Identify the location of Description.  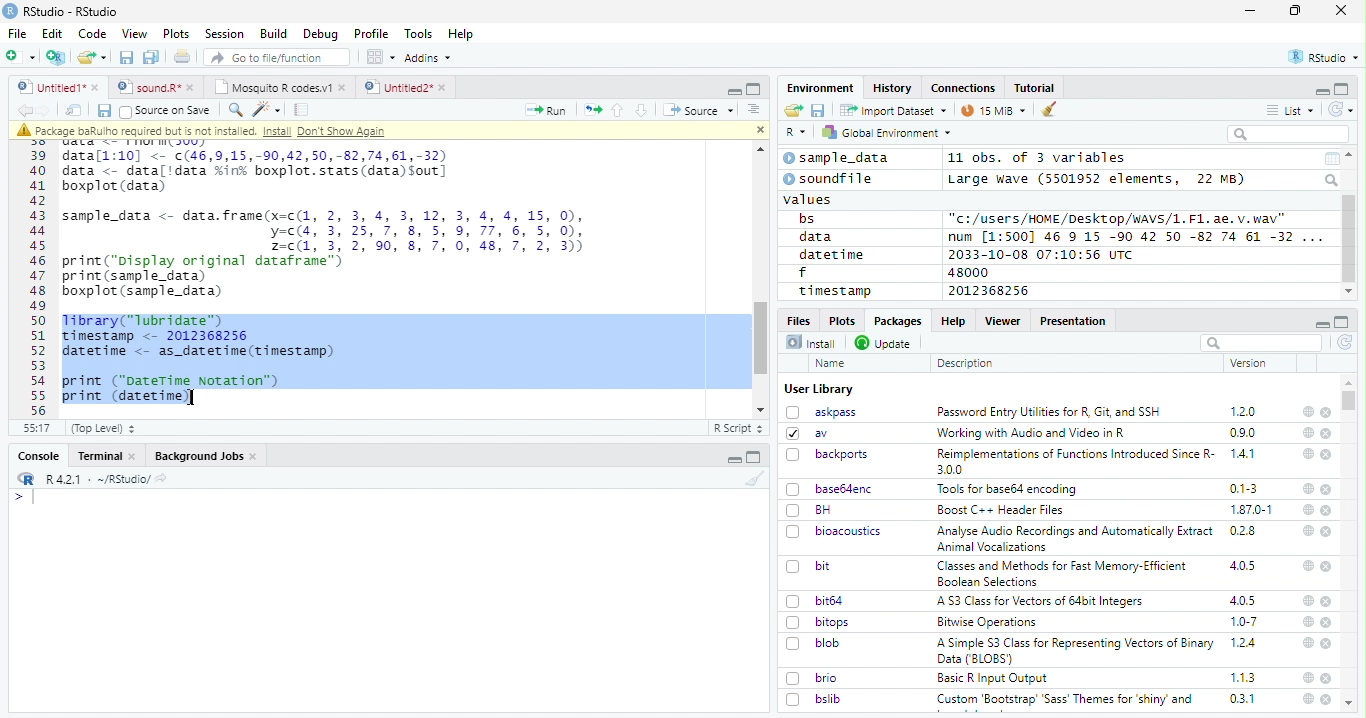
(966, 363).